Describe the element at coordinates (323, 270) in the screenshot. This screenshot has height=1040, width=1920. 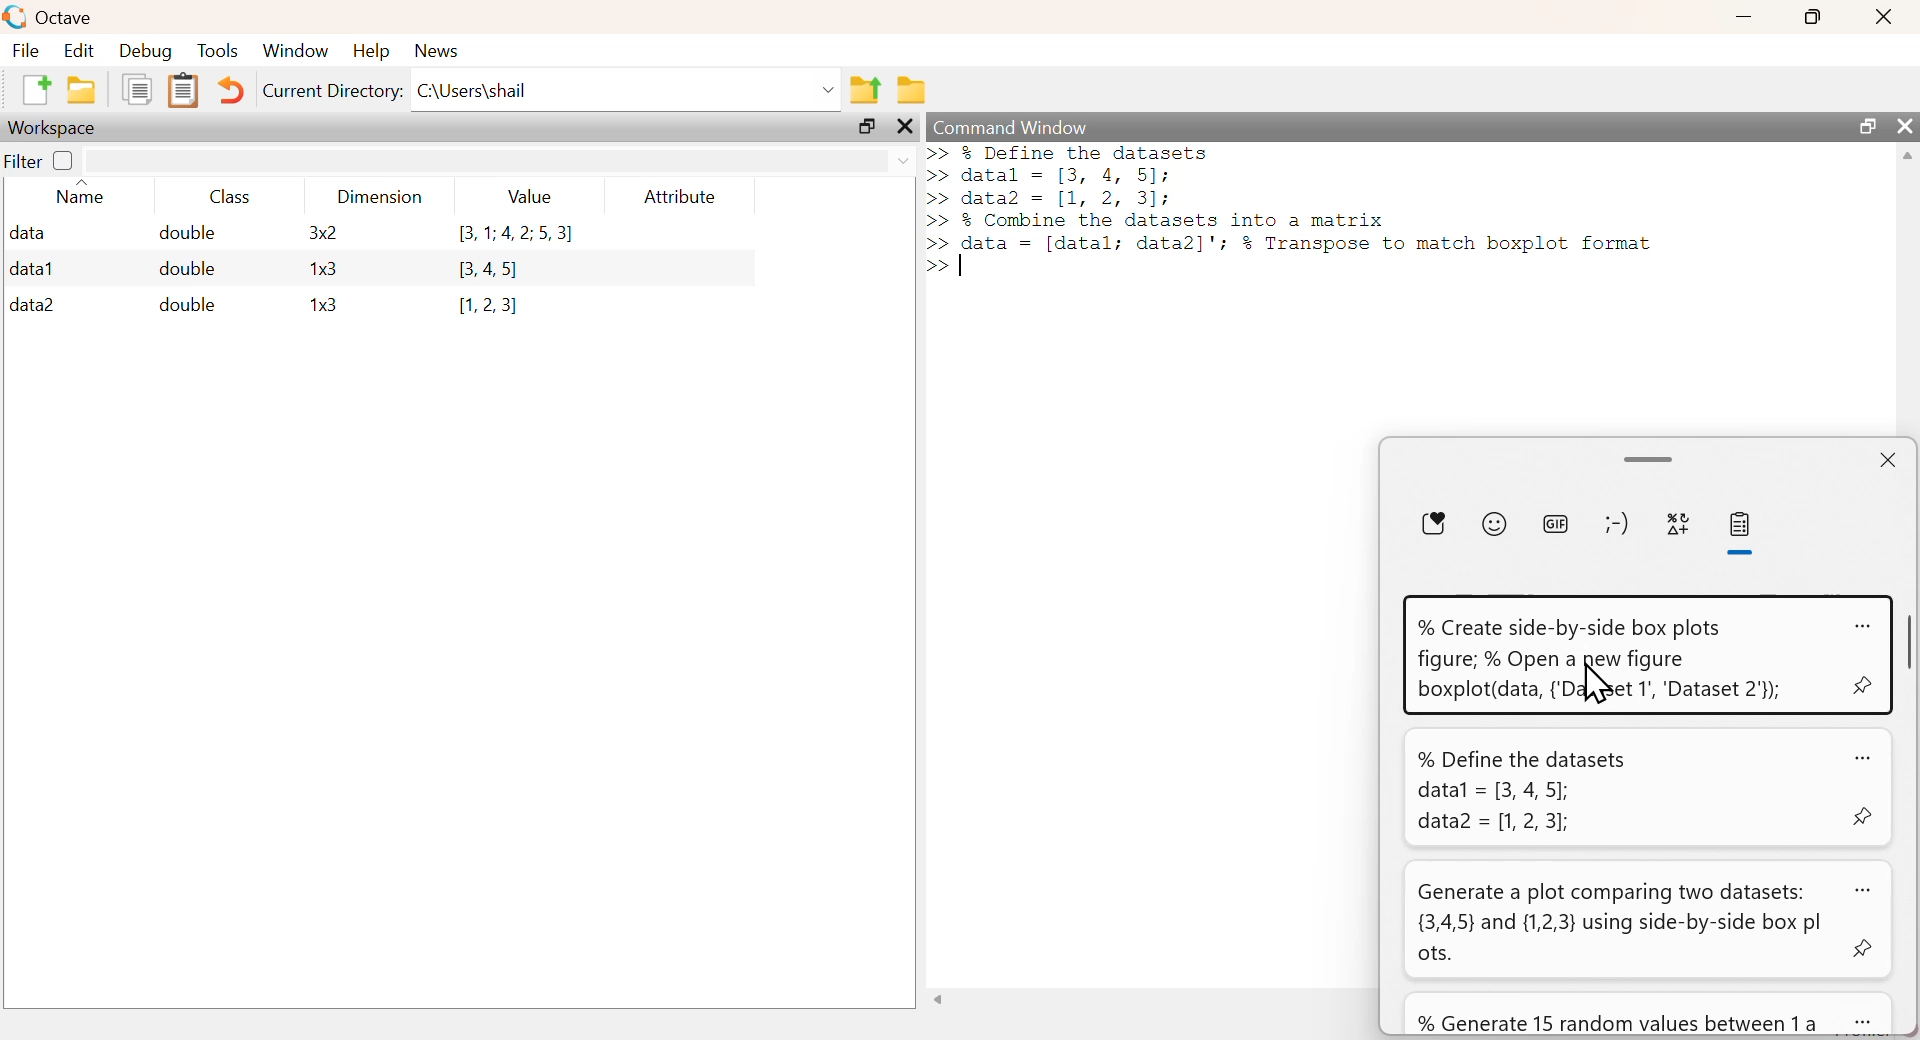
I see `1x3` at that location.